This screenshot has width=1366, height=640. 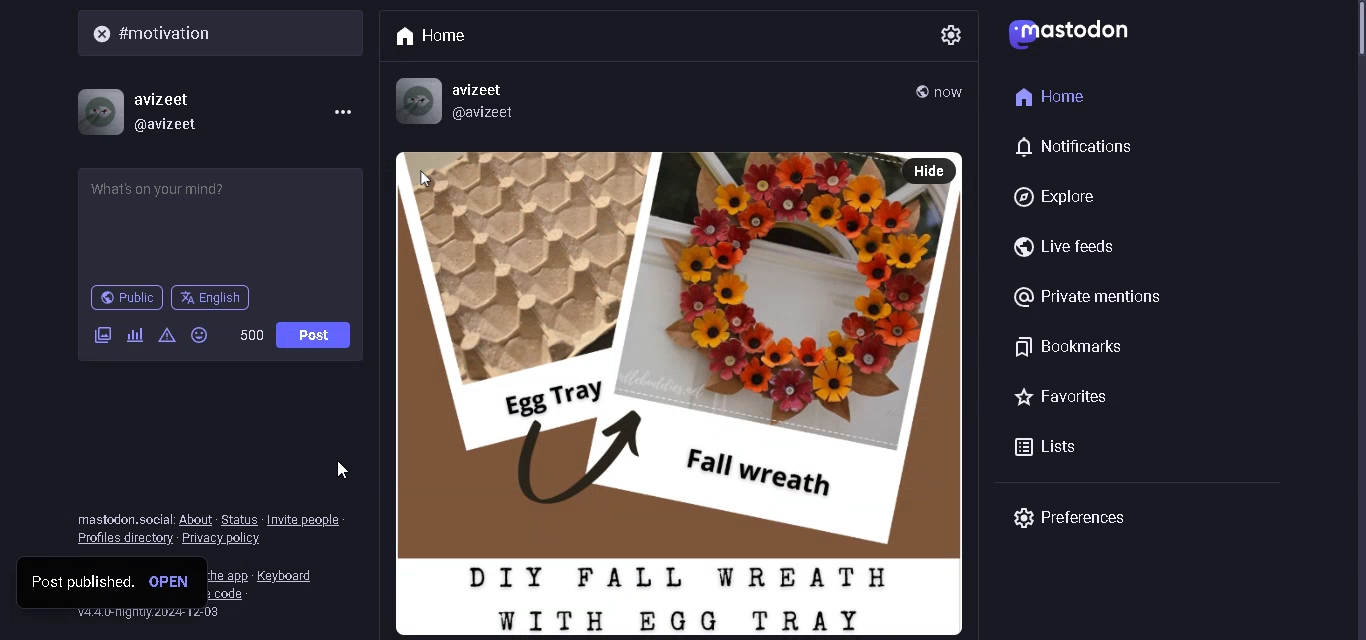 What do you see at coordinates (239, 518) in the screenshot?
I see `status` at bounding box center [239, 518].